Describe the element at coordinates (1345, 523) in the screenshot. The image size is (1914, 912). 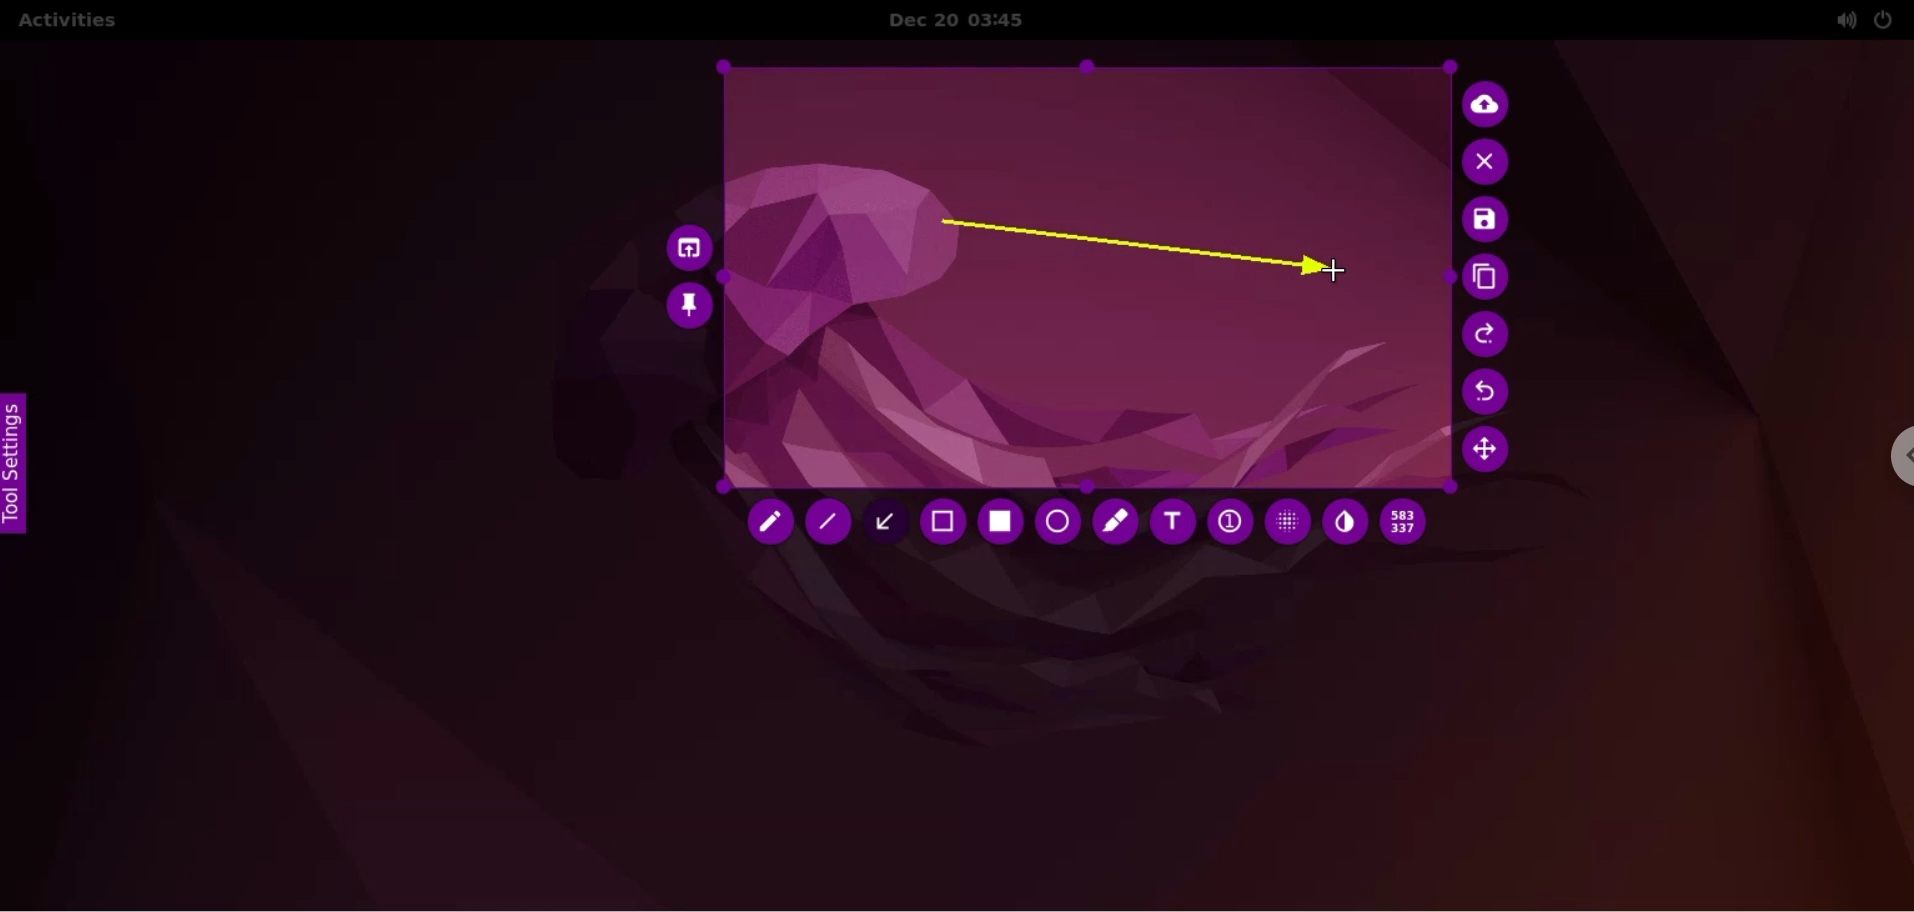
I see `inverter tool` at that location.